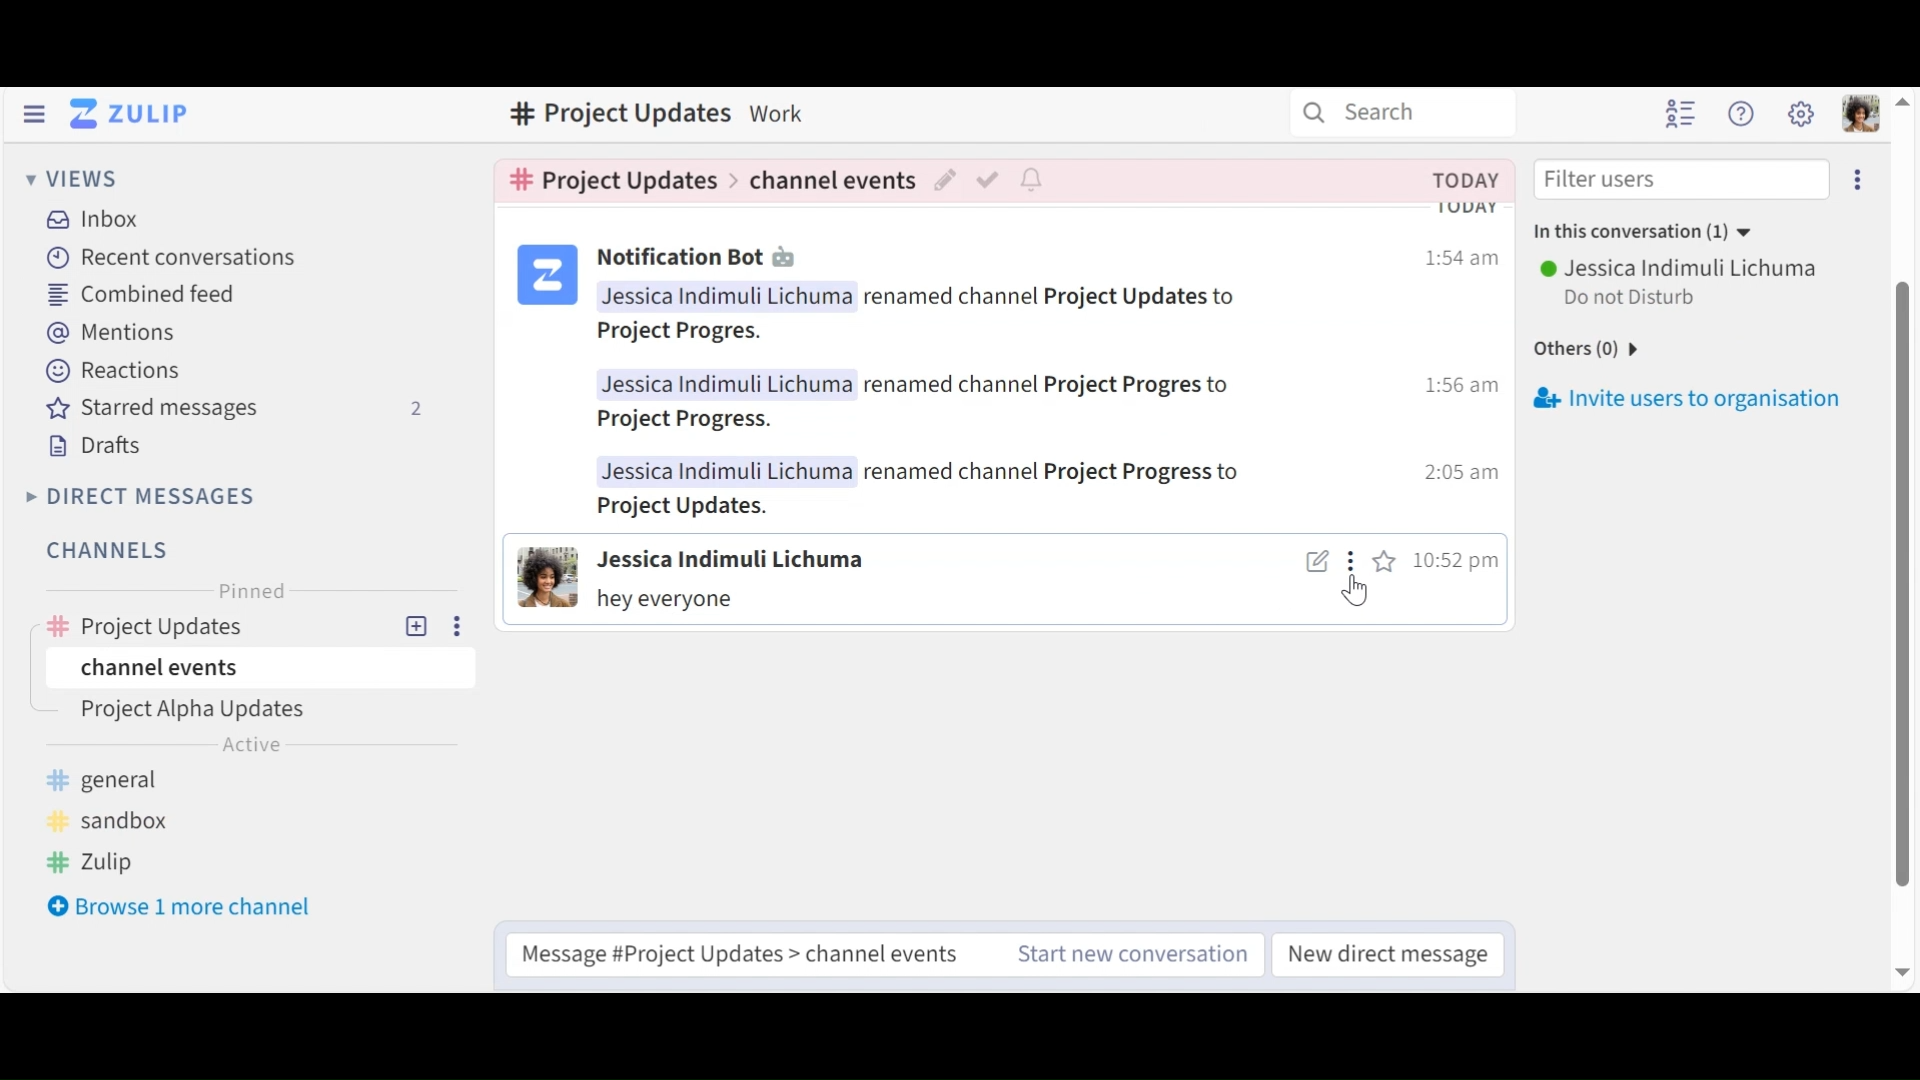 Image resolution: width=1920 pixels, height=1080 pixels. I want to click on View user card, so click(543, 578).